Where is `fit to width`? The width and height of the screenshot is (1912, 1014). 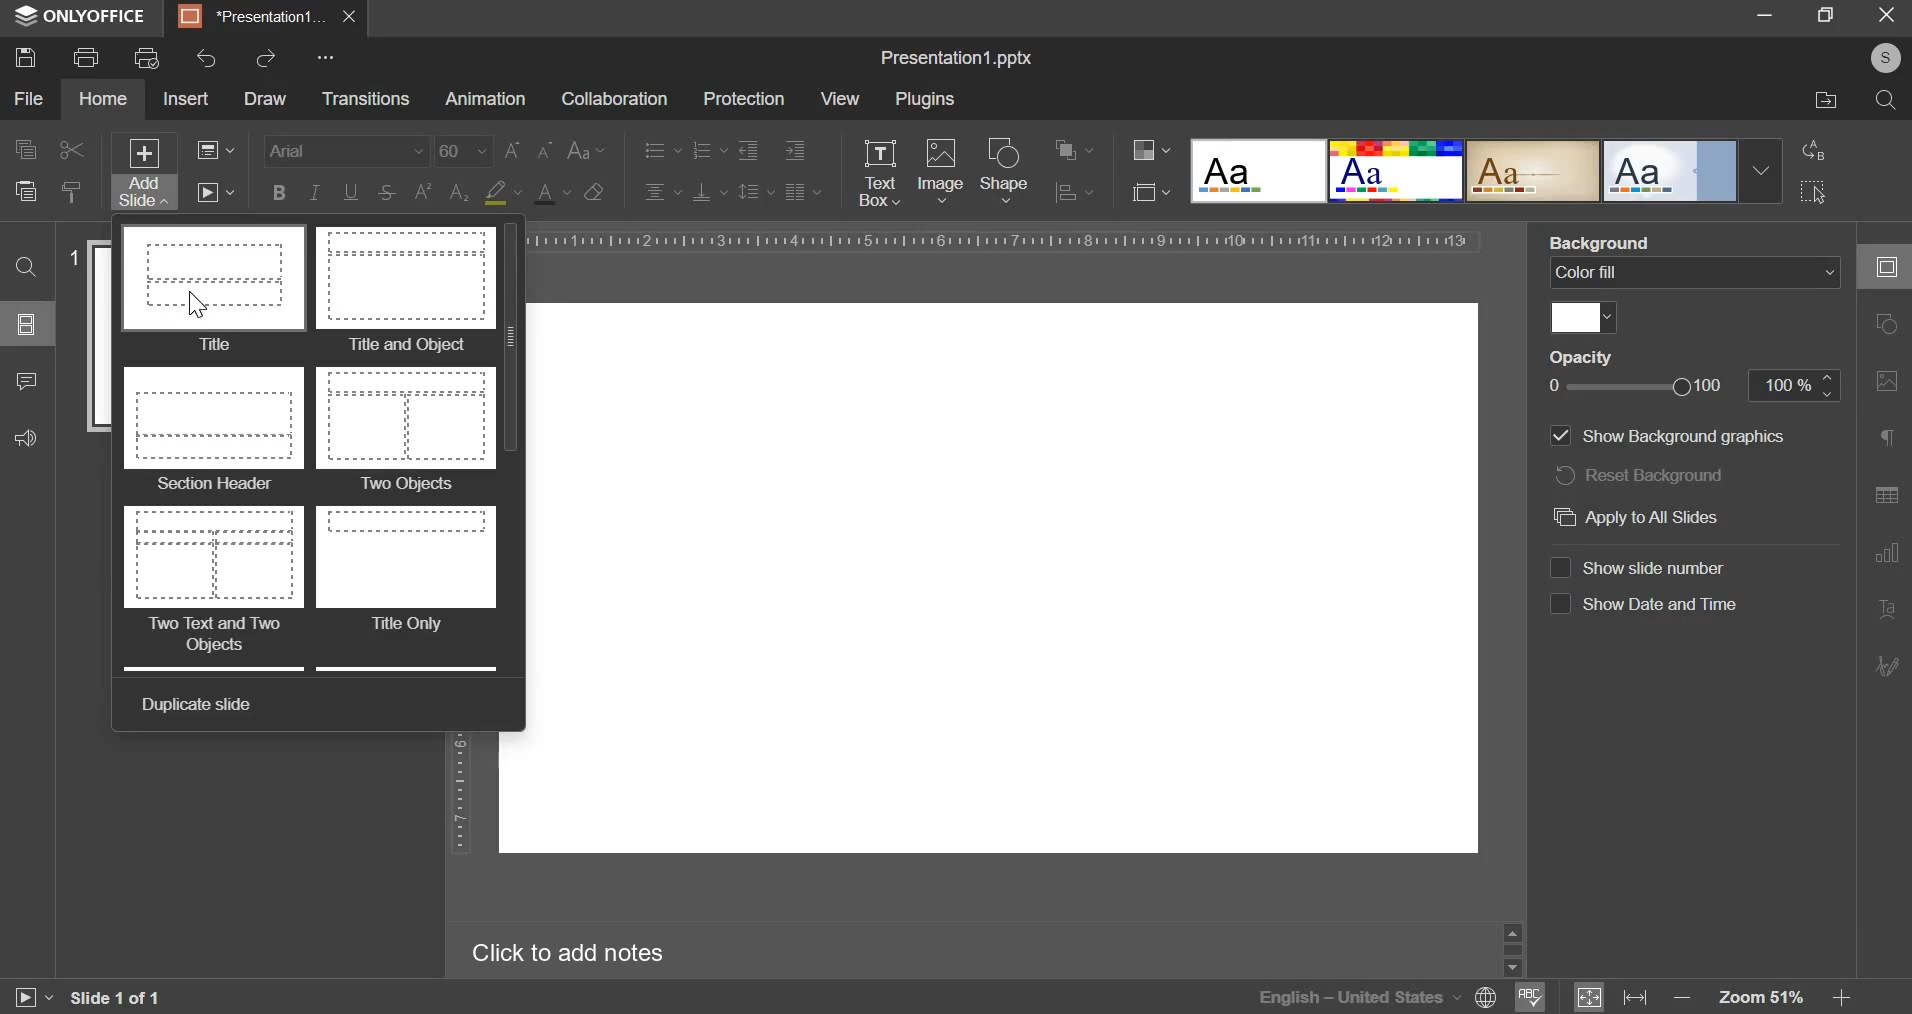 fit to width is located at coordinates (1638, 996).